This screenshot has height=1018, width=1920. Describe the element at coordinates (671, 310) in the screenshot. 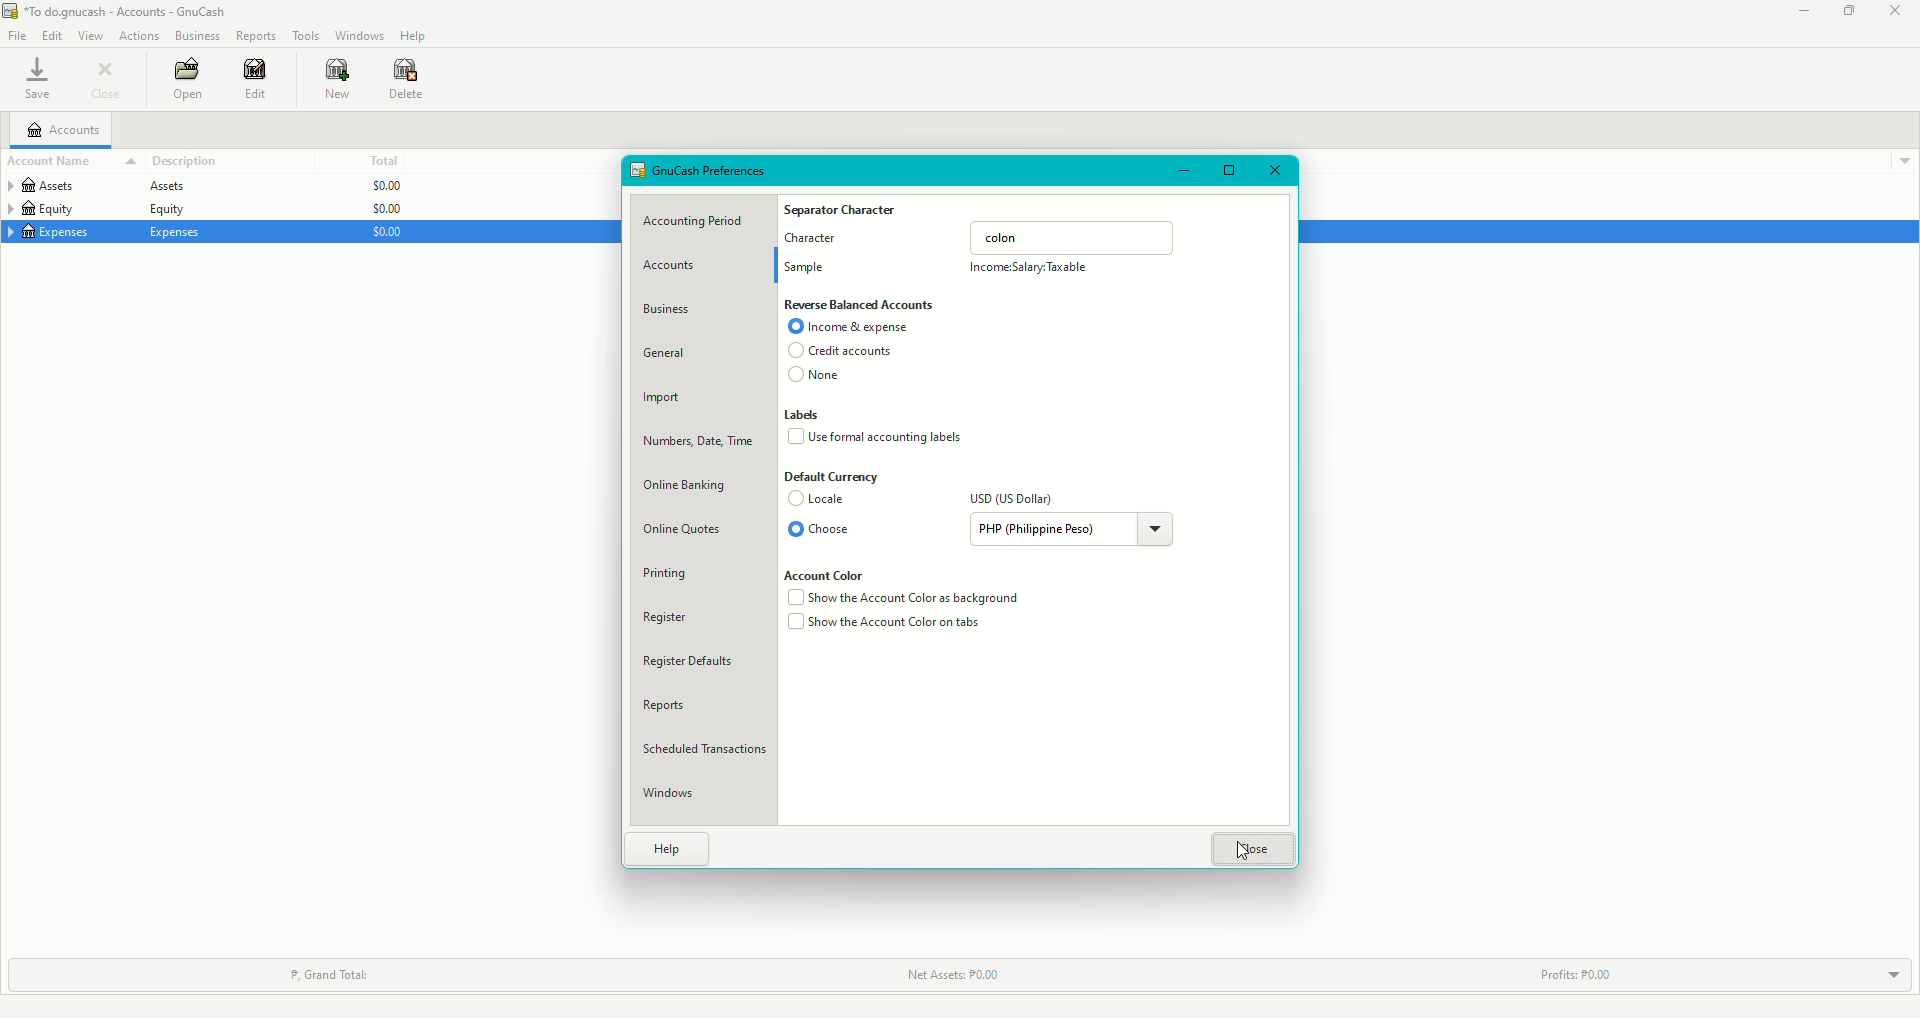

I see `Business` at that location.